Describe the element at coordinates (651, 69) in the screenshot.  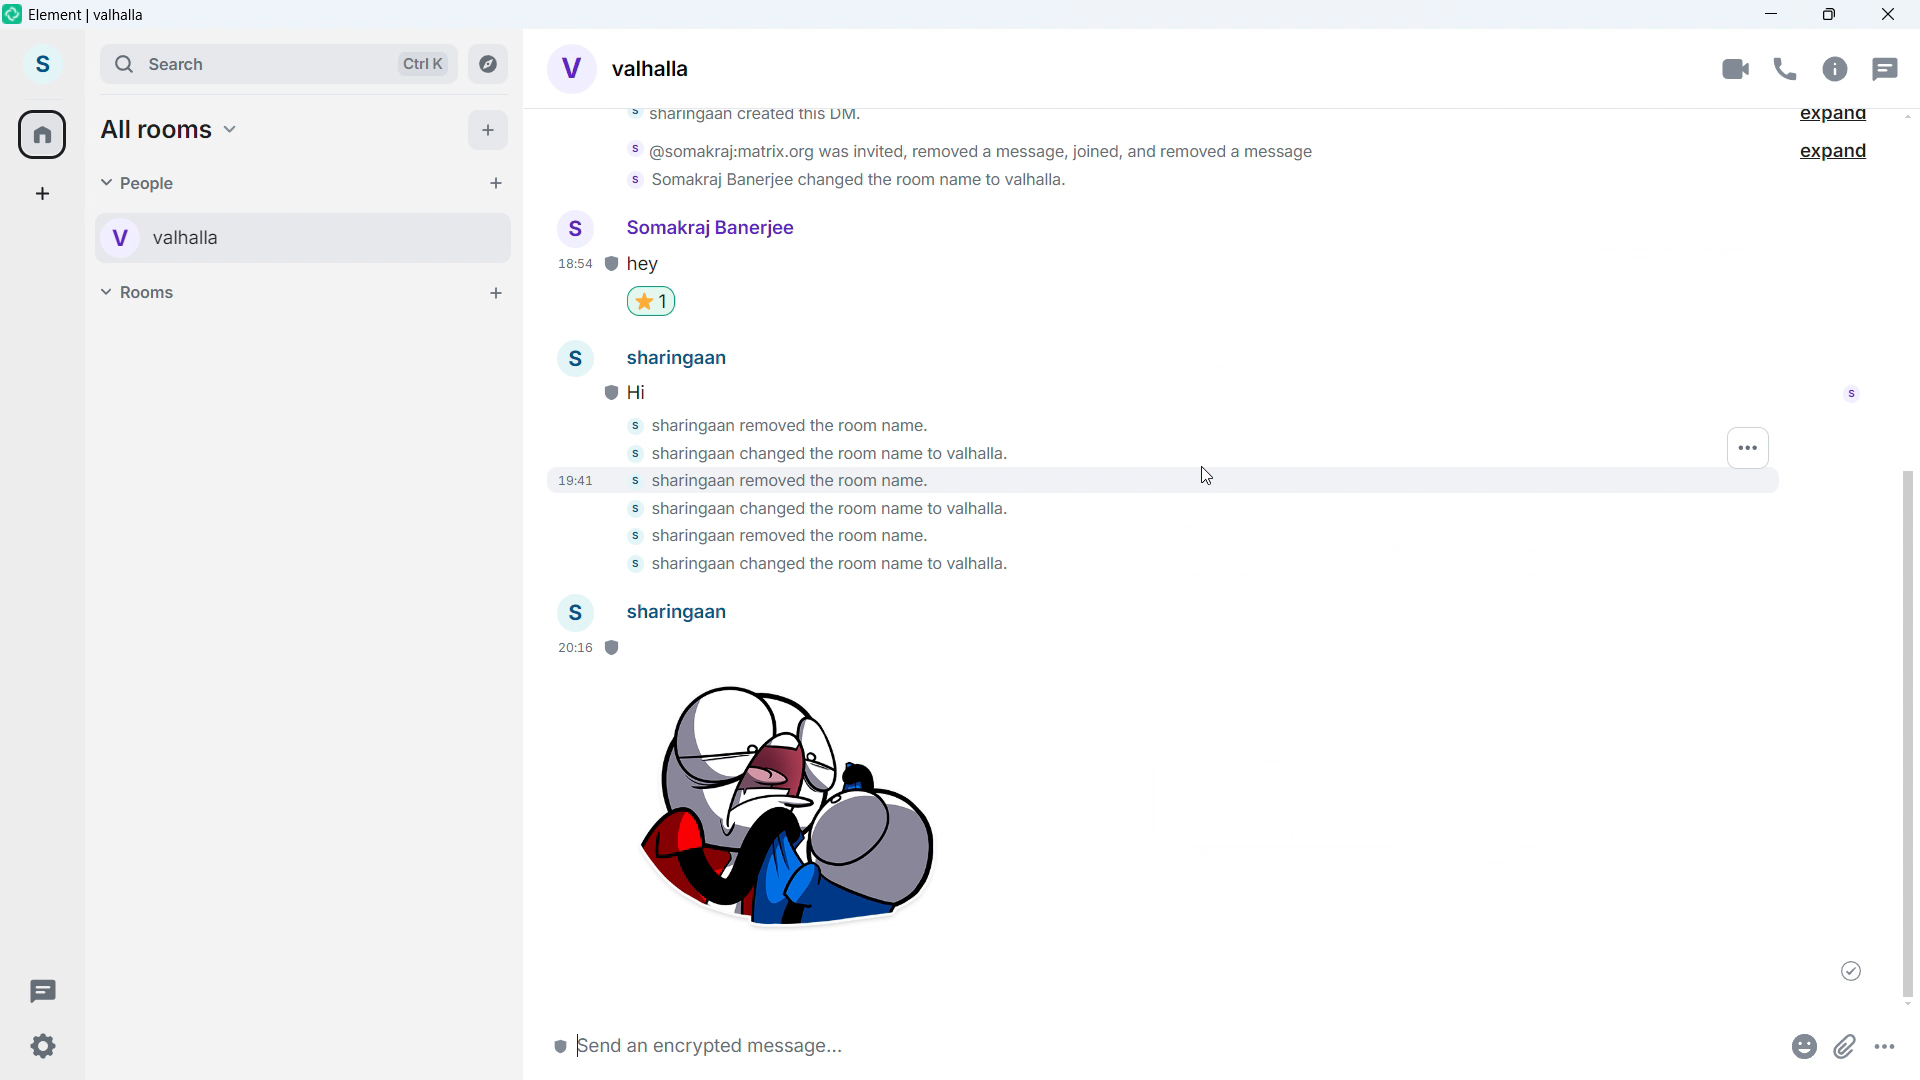
I see `Room alias` at that location.